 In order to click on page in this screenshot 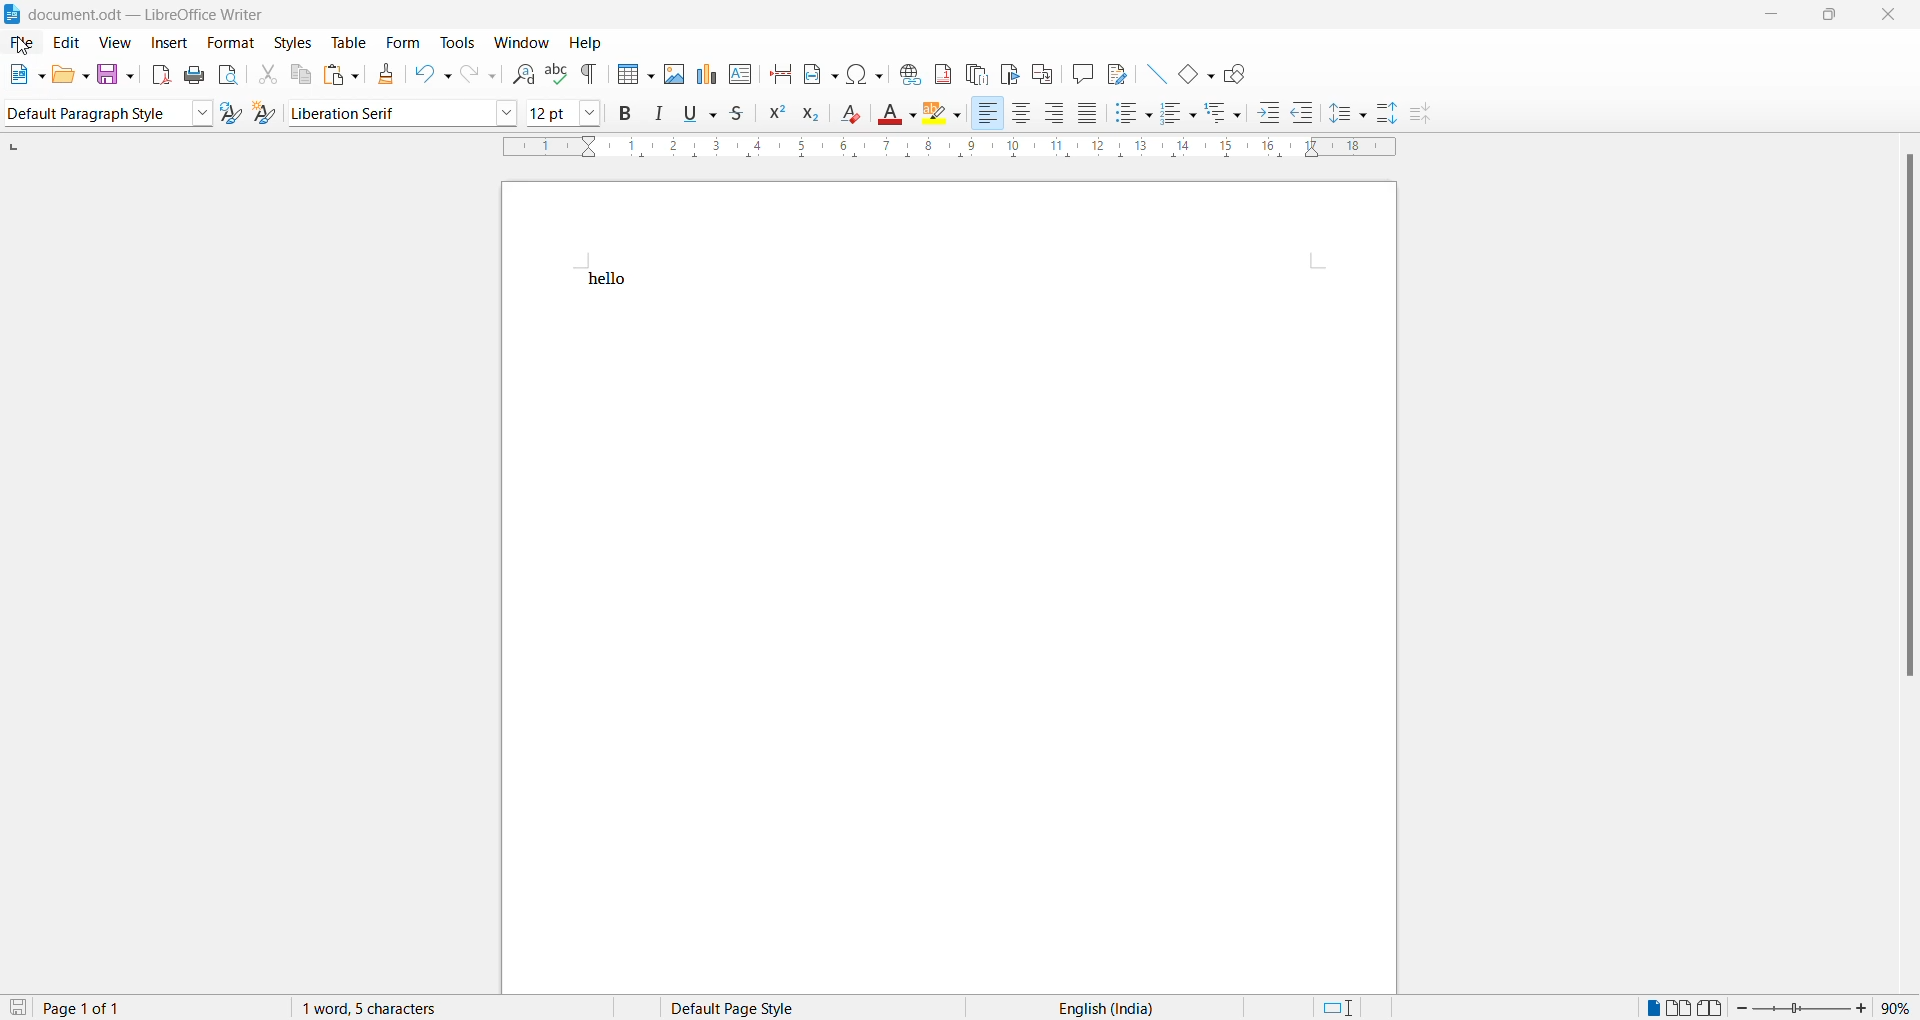, I will do `click(948, 222)`.